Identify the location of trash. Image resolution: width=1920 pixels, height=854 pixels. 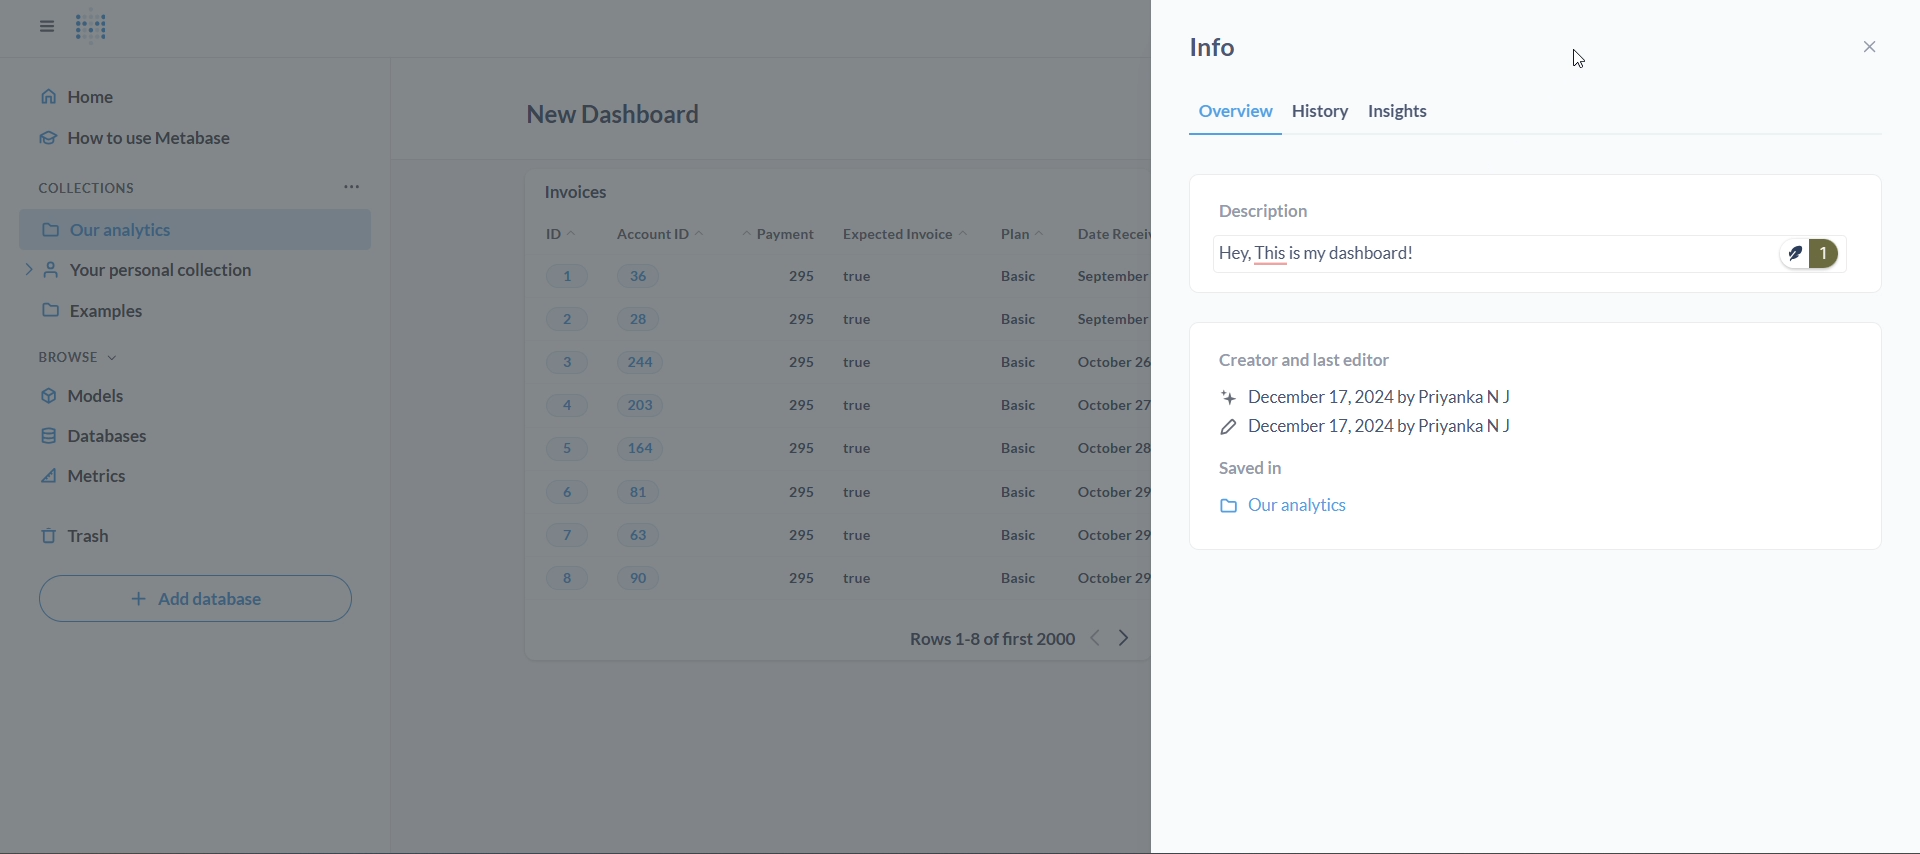
(199, 536).